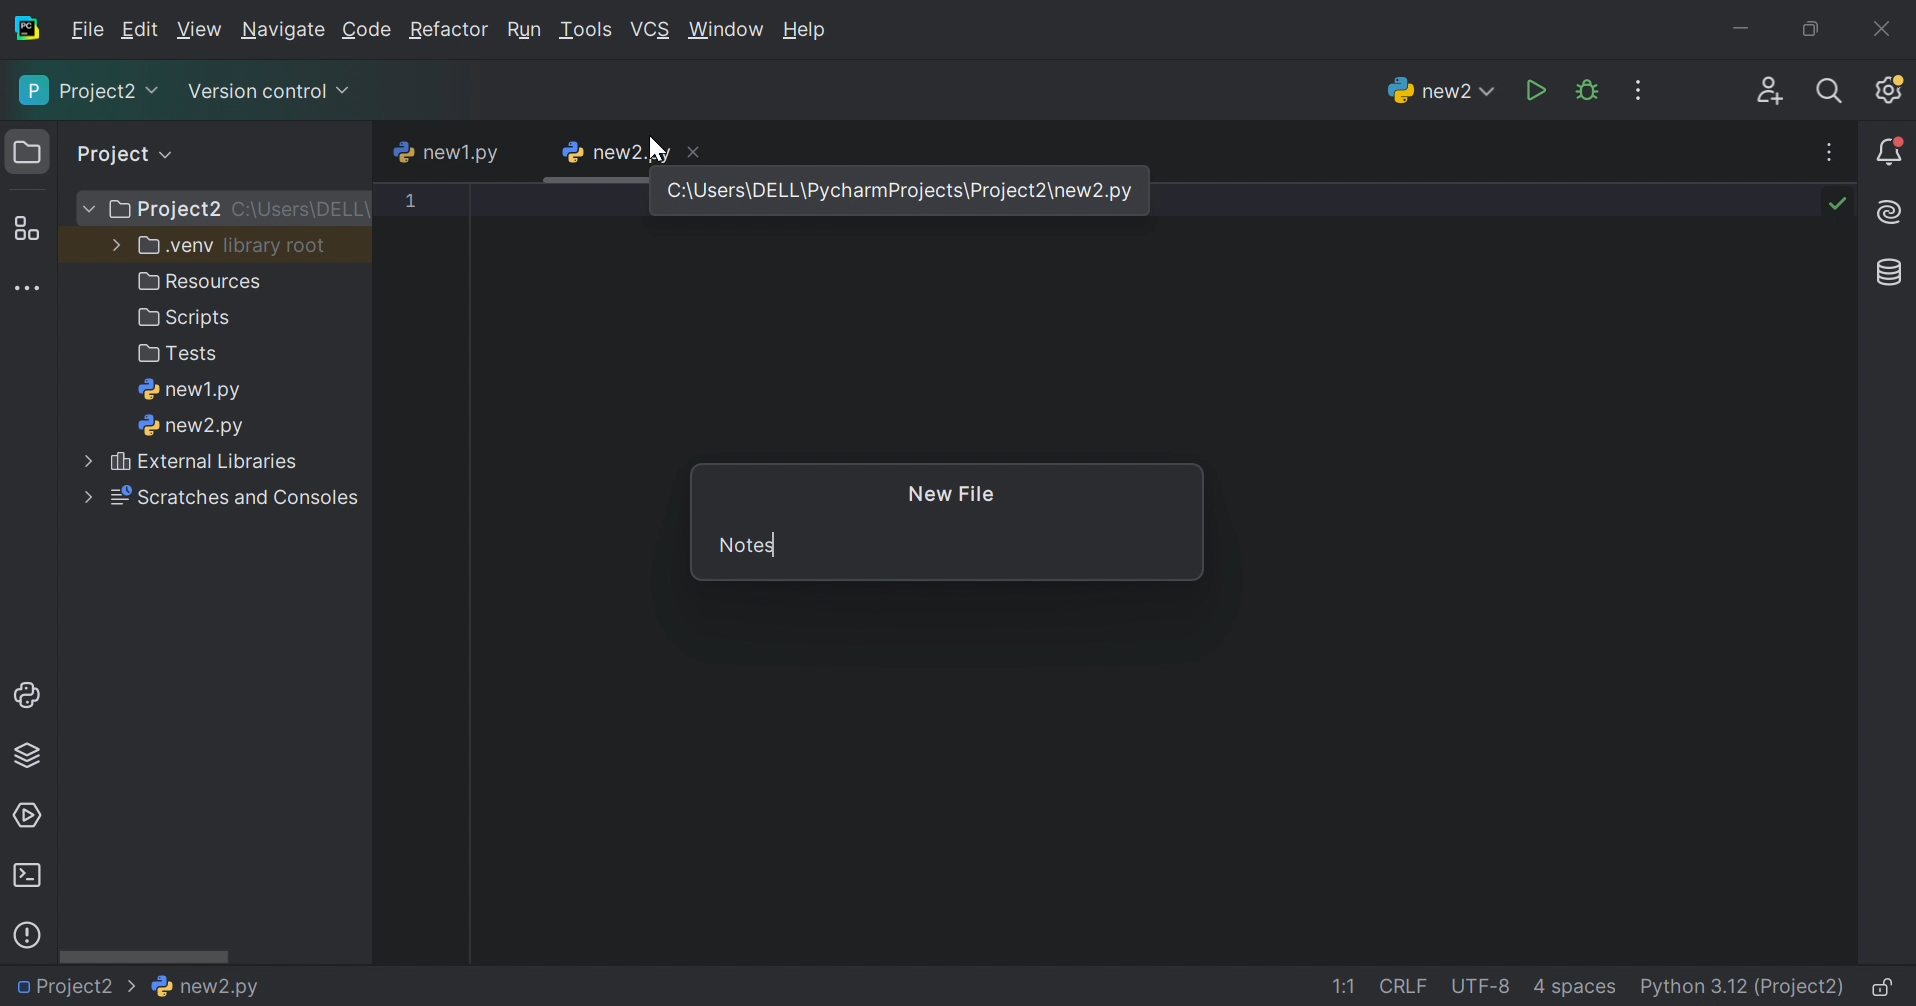  Describe the element at coordinates (449, 32) in the screenshot. I see `Refactor` at that location.